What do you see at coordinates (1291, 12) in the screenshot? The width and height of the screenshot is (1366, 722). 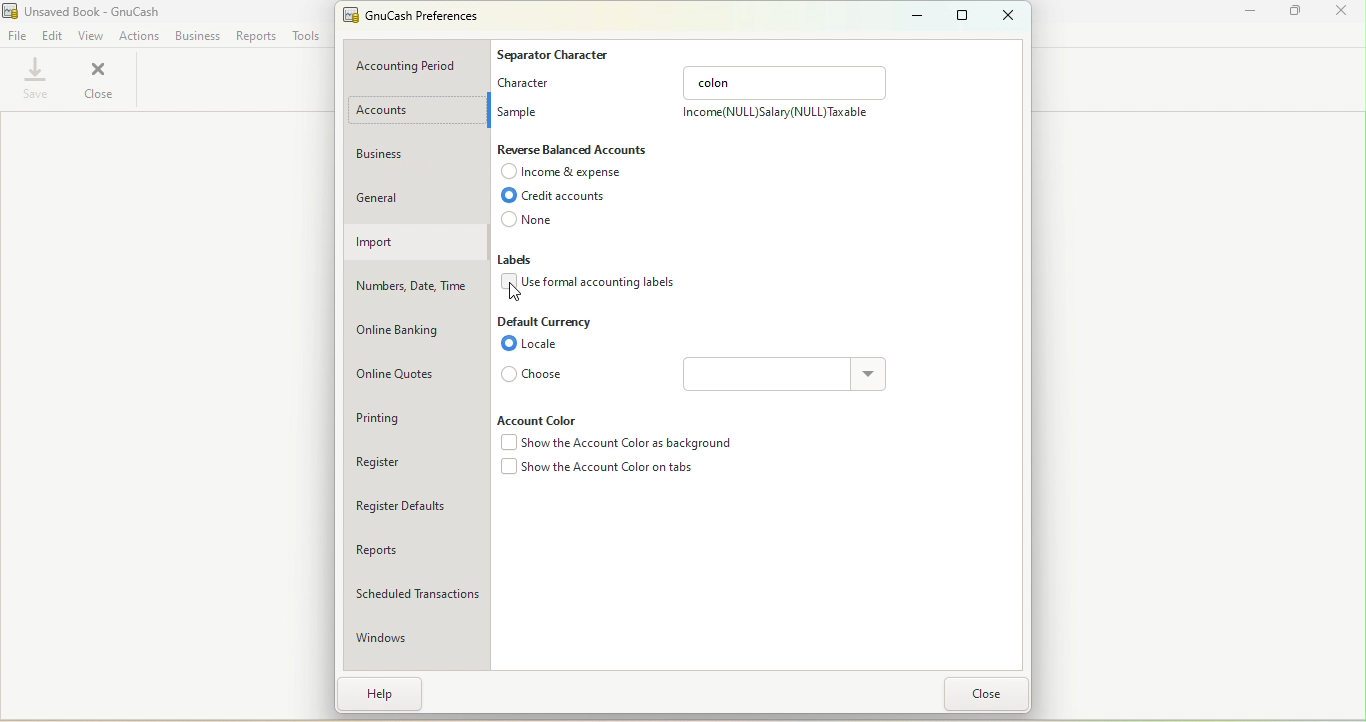 I see `Maximize` at bounding box center [1291, 12].